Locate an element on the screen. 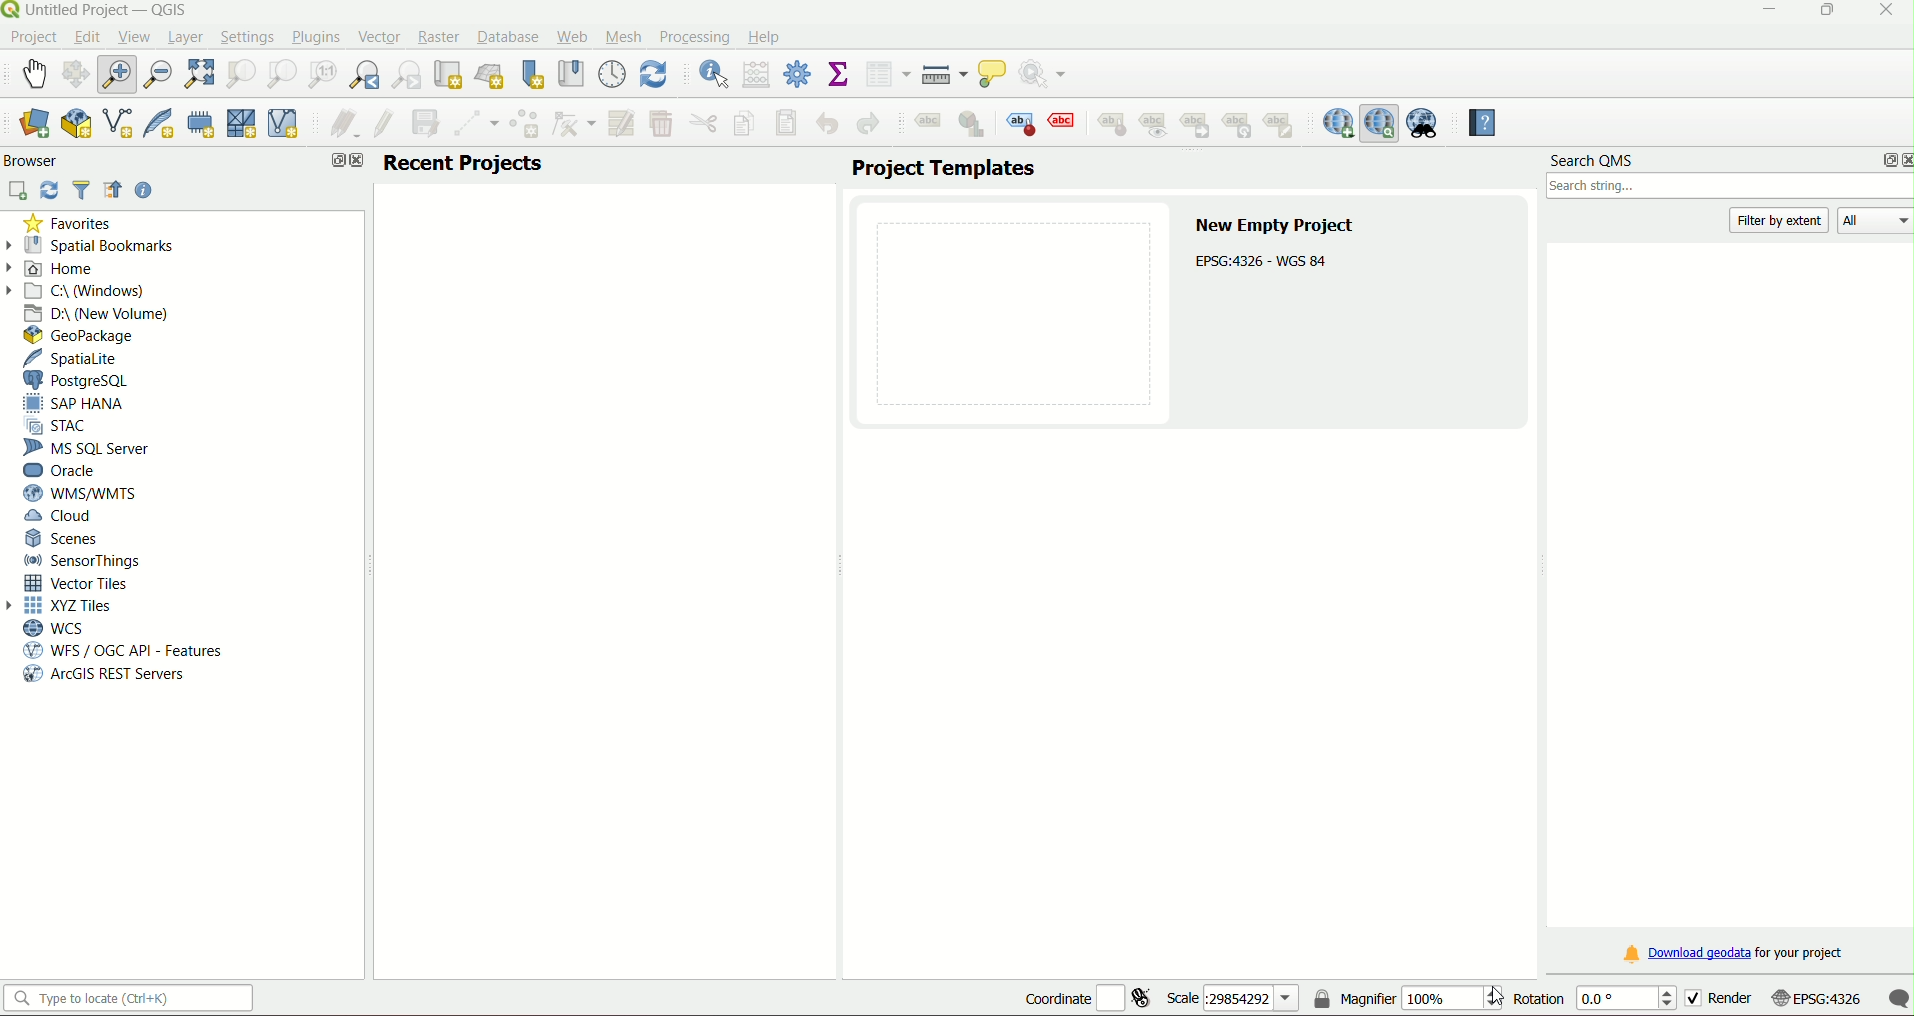  new map view is located at coordinates (450, 74).